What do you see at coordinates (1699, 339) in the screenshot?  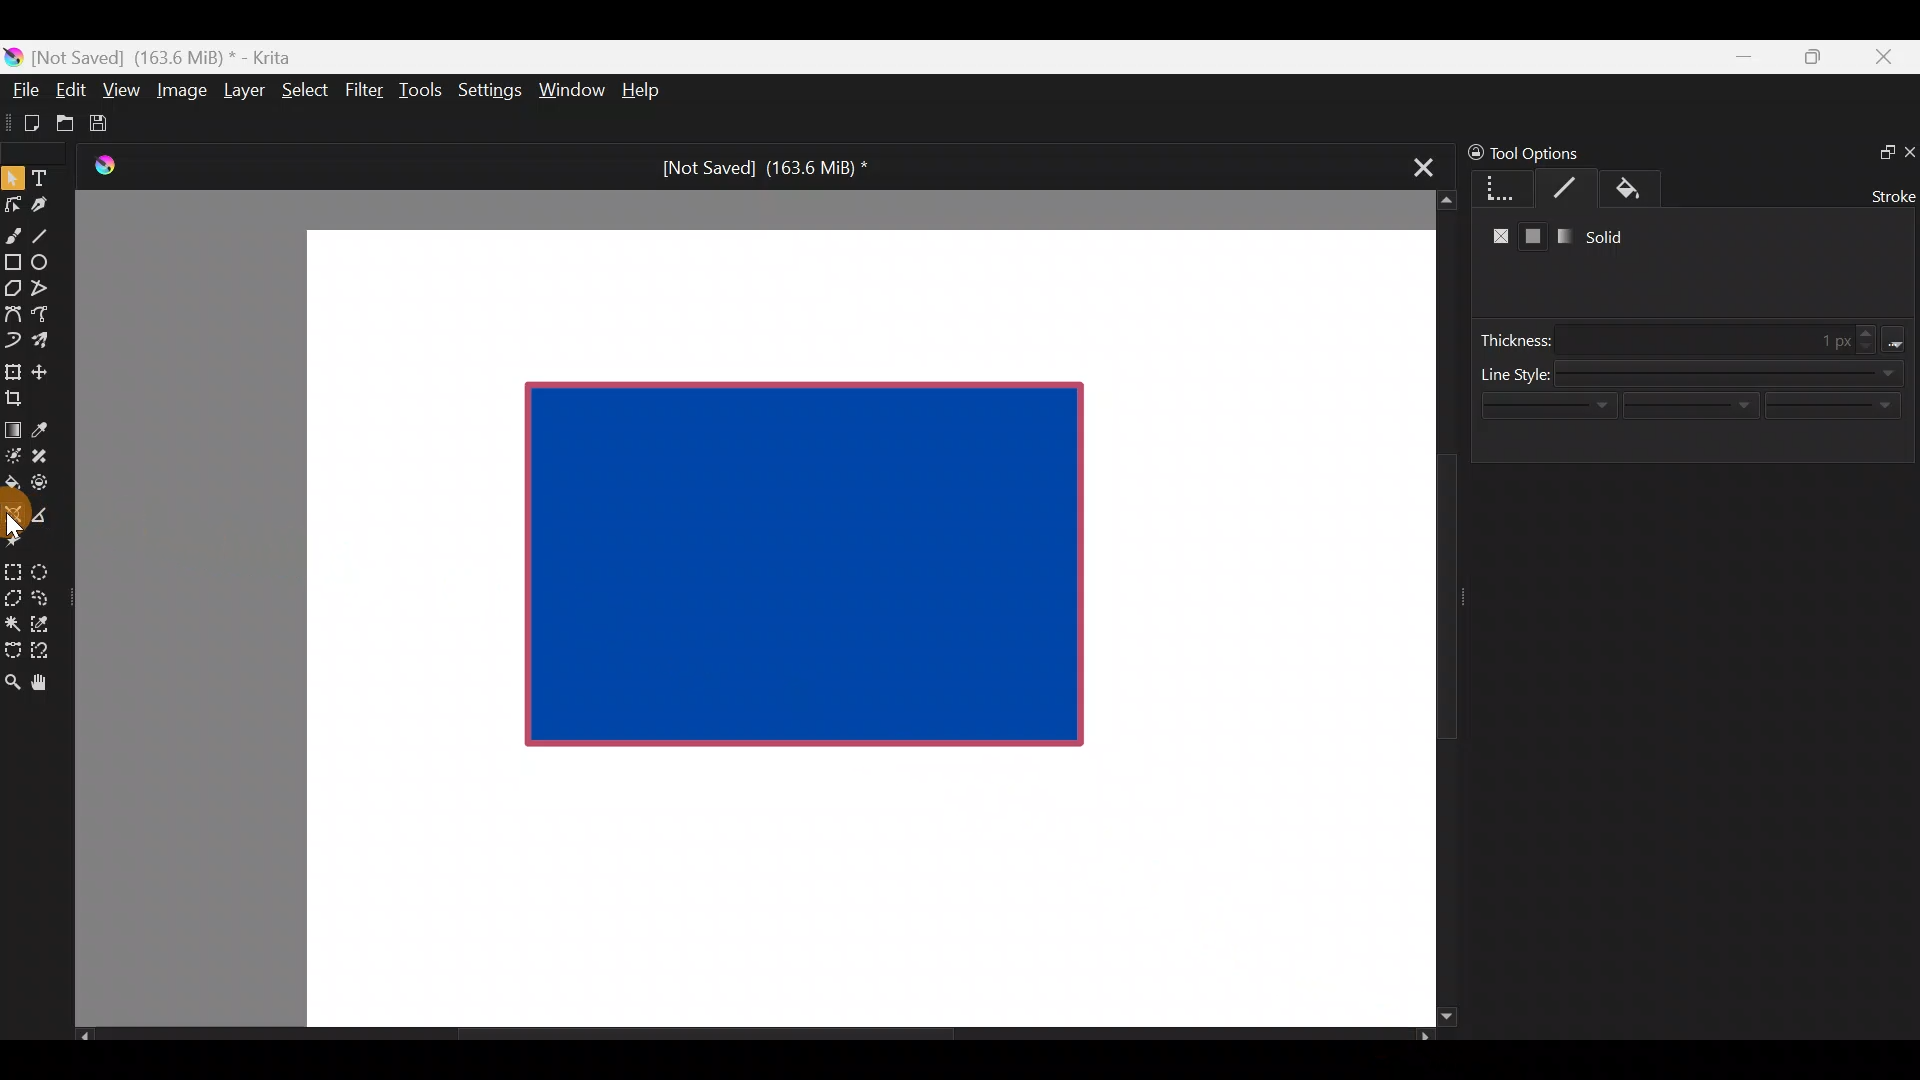 I see `Thickness` at bounding box center [1699, 339].